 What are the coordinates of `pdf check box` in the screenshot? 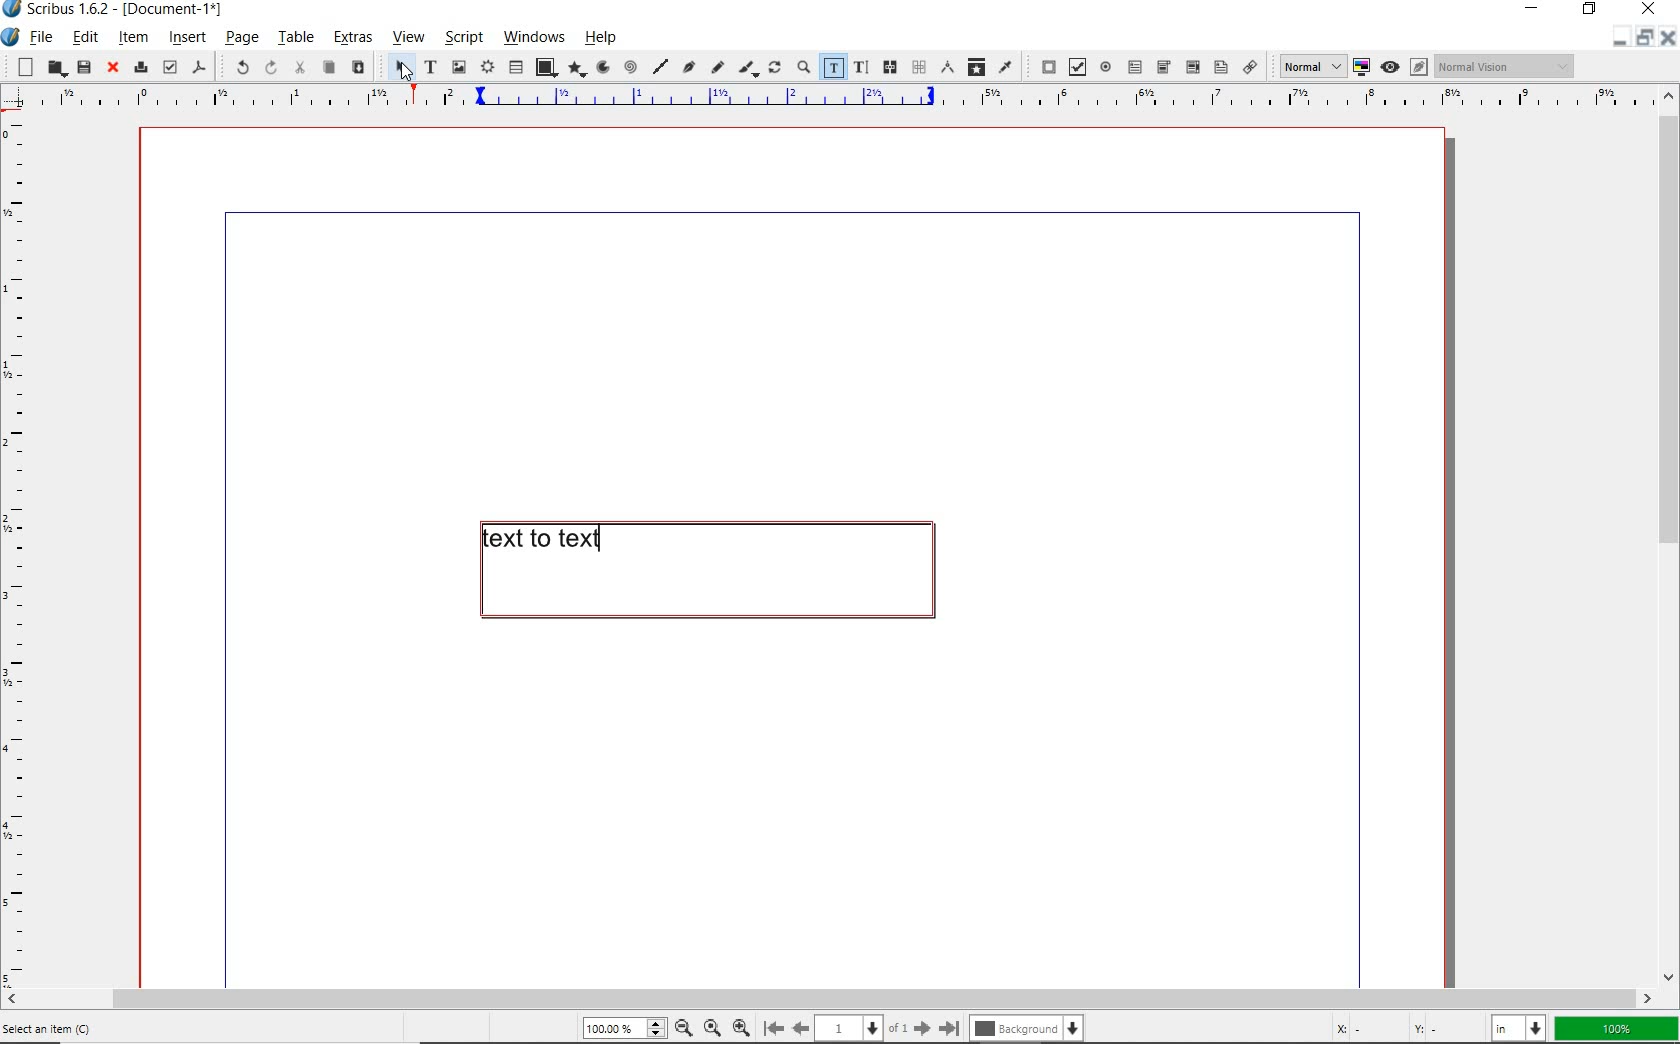 It's located at (1076, 67).